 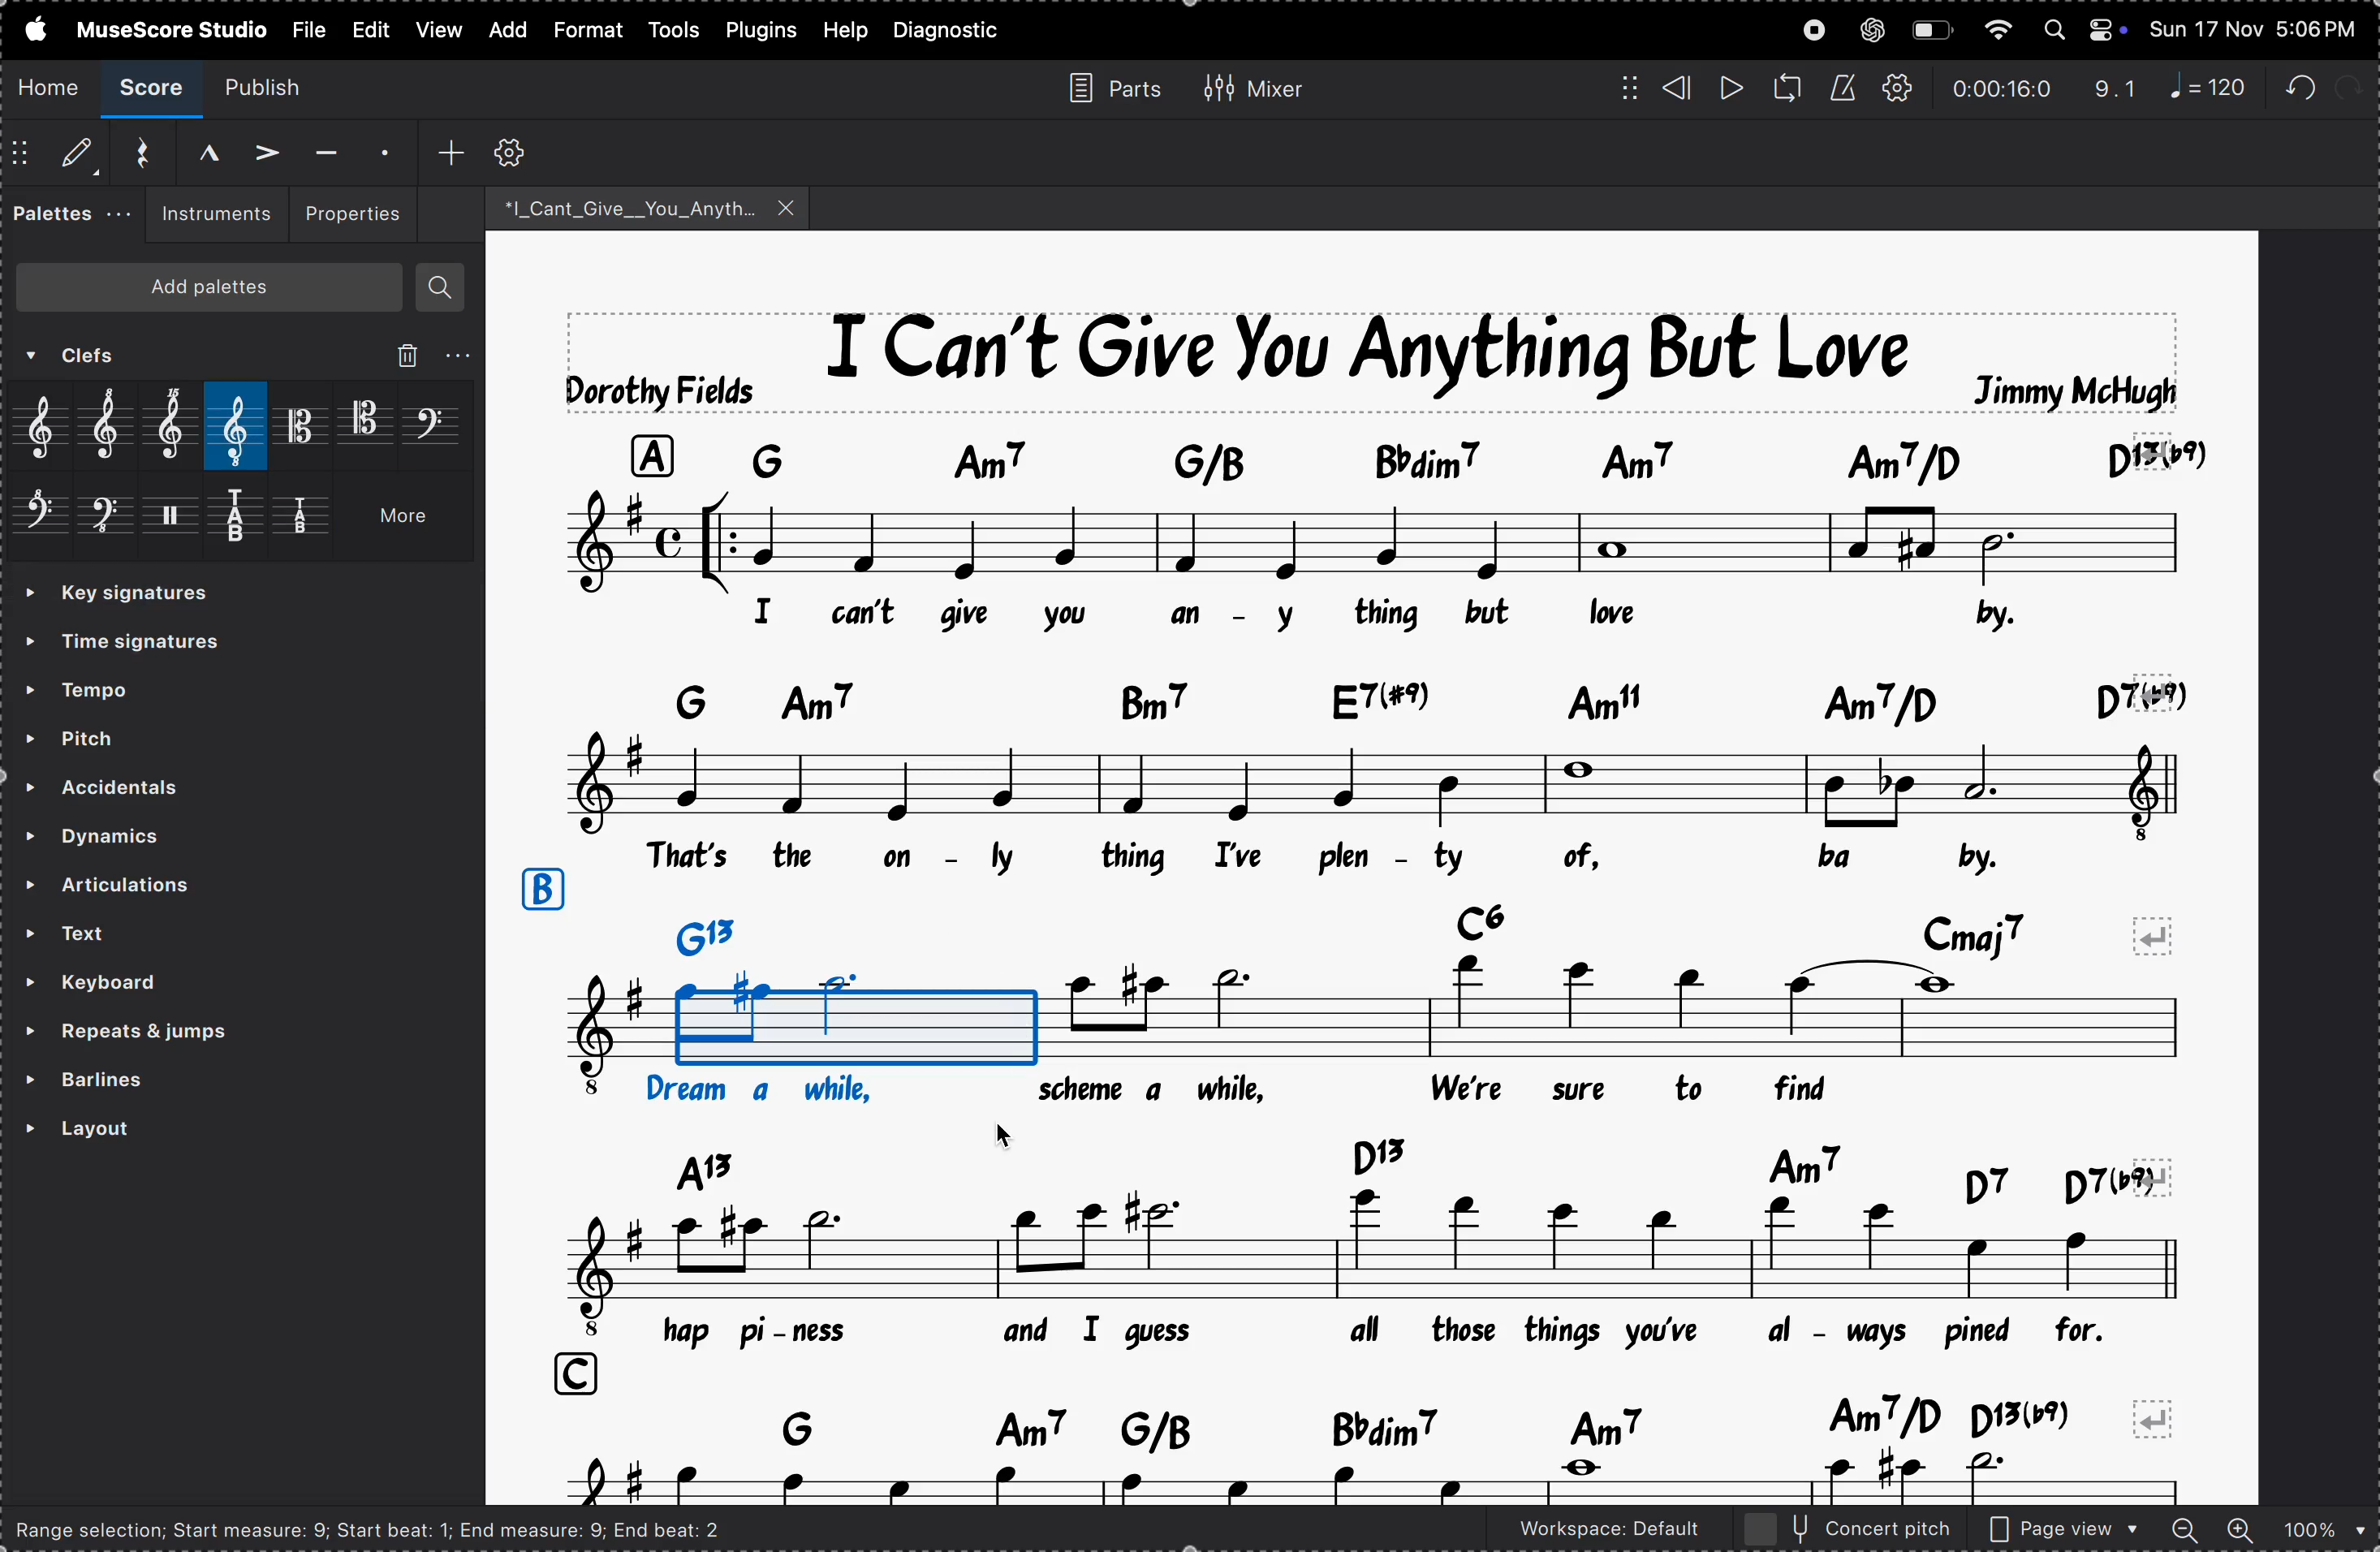 I want to click on home, so click(x=50, y=86).